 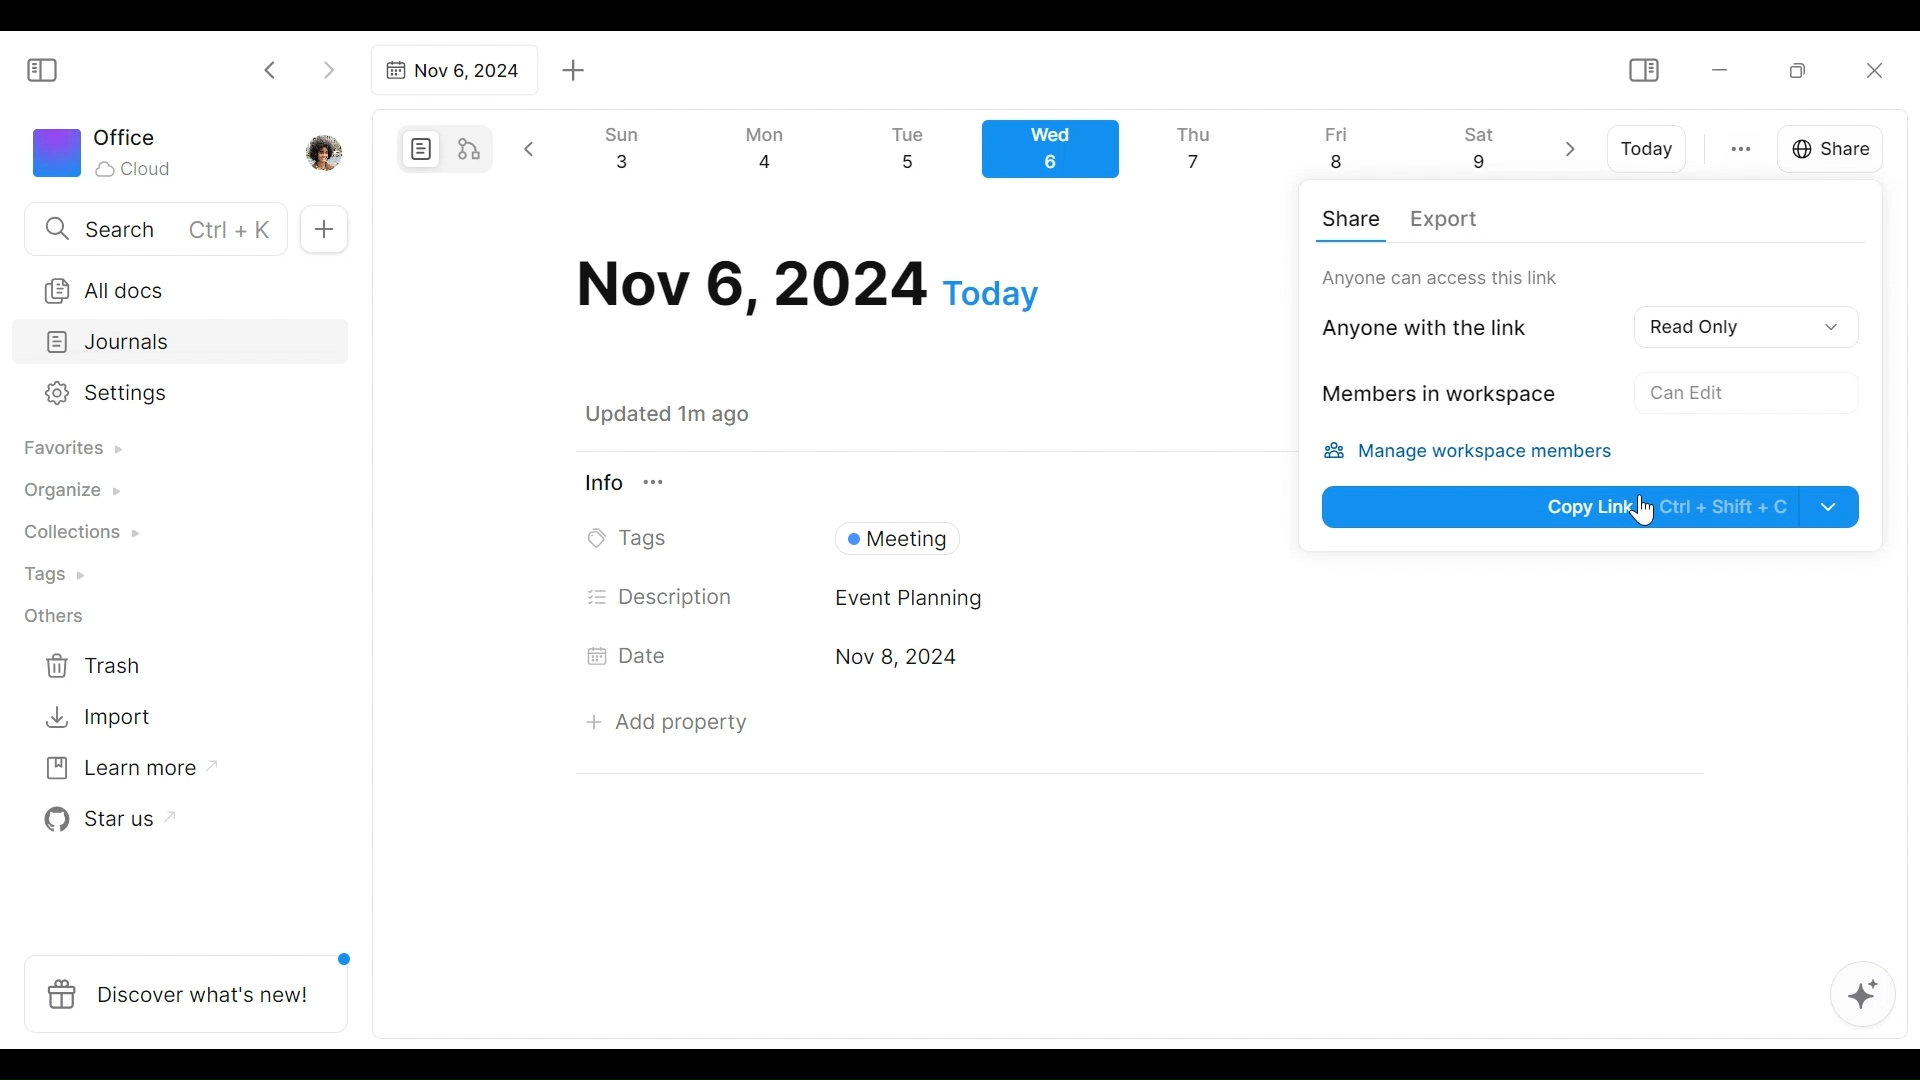 I want to click on Share, so click(x=1355, y=218).